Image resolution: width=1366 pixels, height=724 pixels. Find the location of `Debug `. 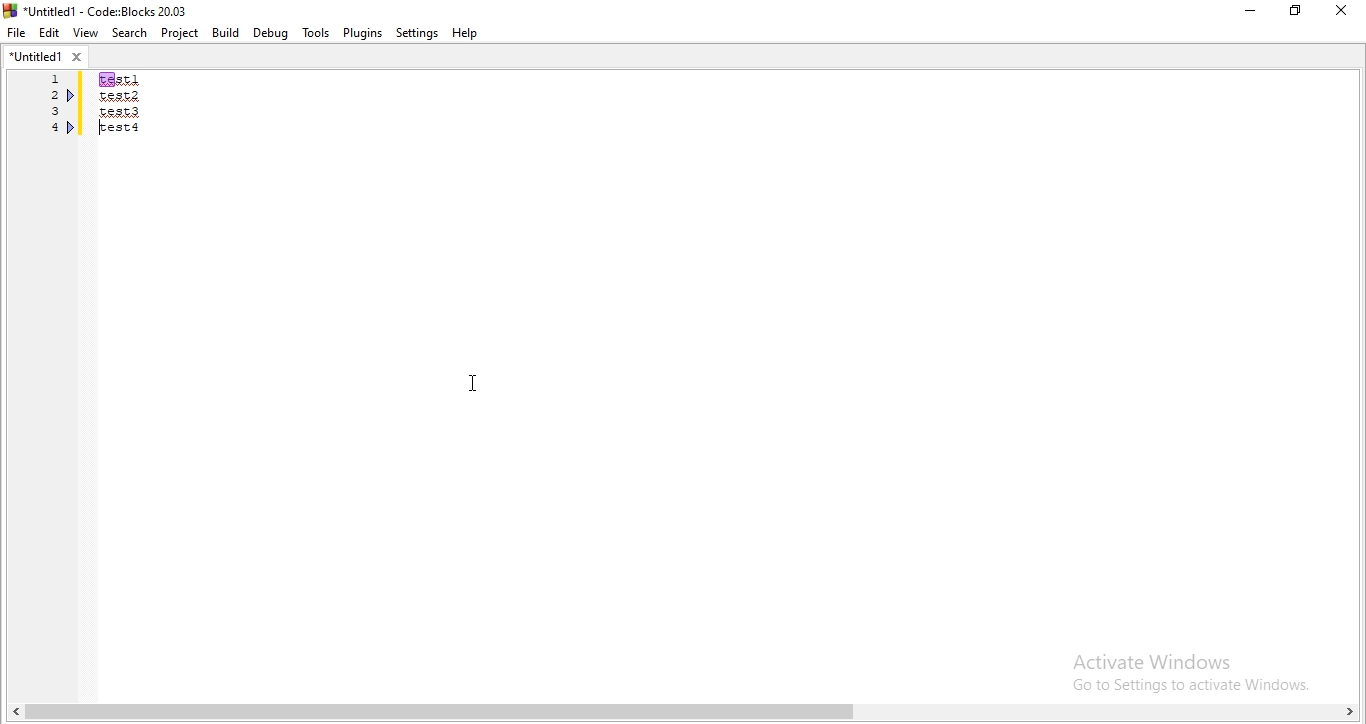

Debug  is located at coordinates (271, 33).